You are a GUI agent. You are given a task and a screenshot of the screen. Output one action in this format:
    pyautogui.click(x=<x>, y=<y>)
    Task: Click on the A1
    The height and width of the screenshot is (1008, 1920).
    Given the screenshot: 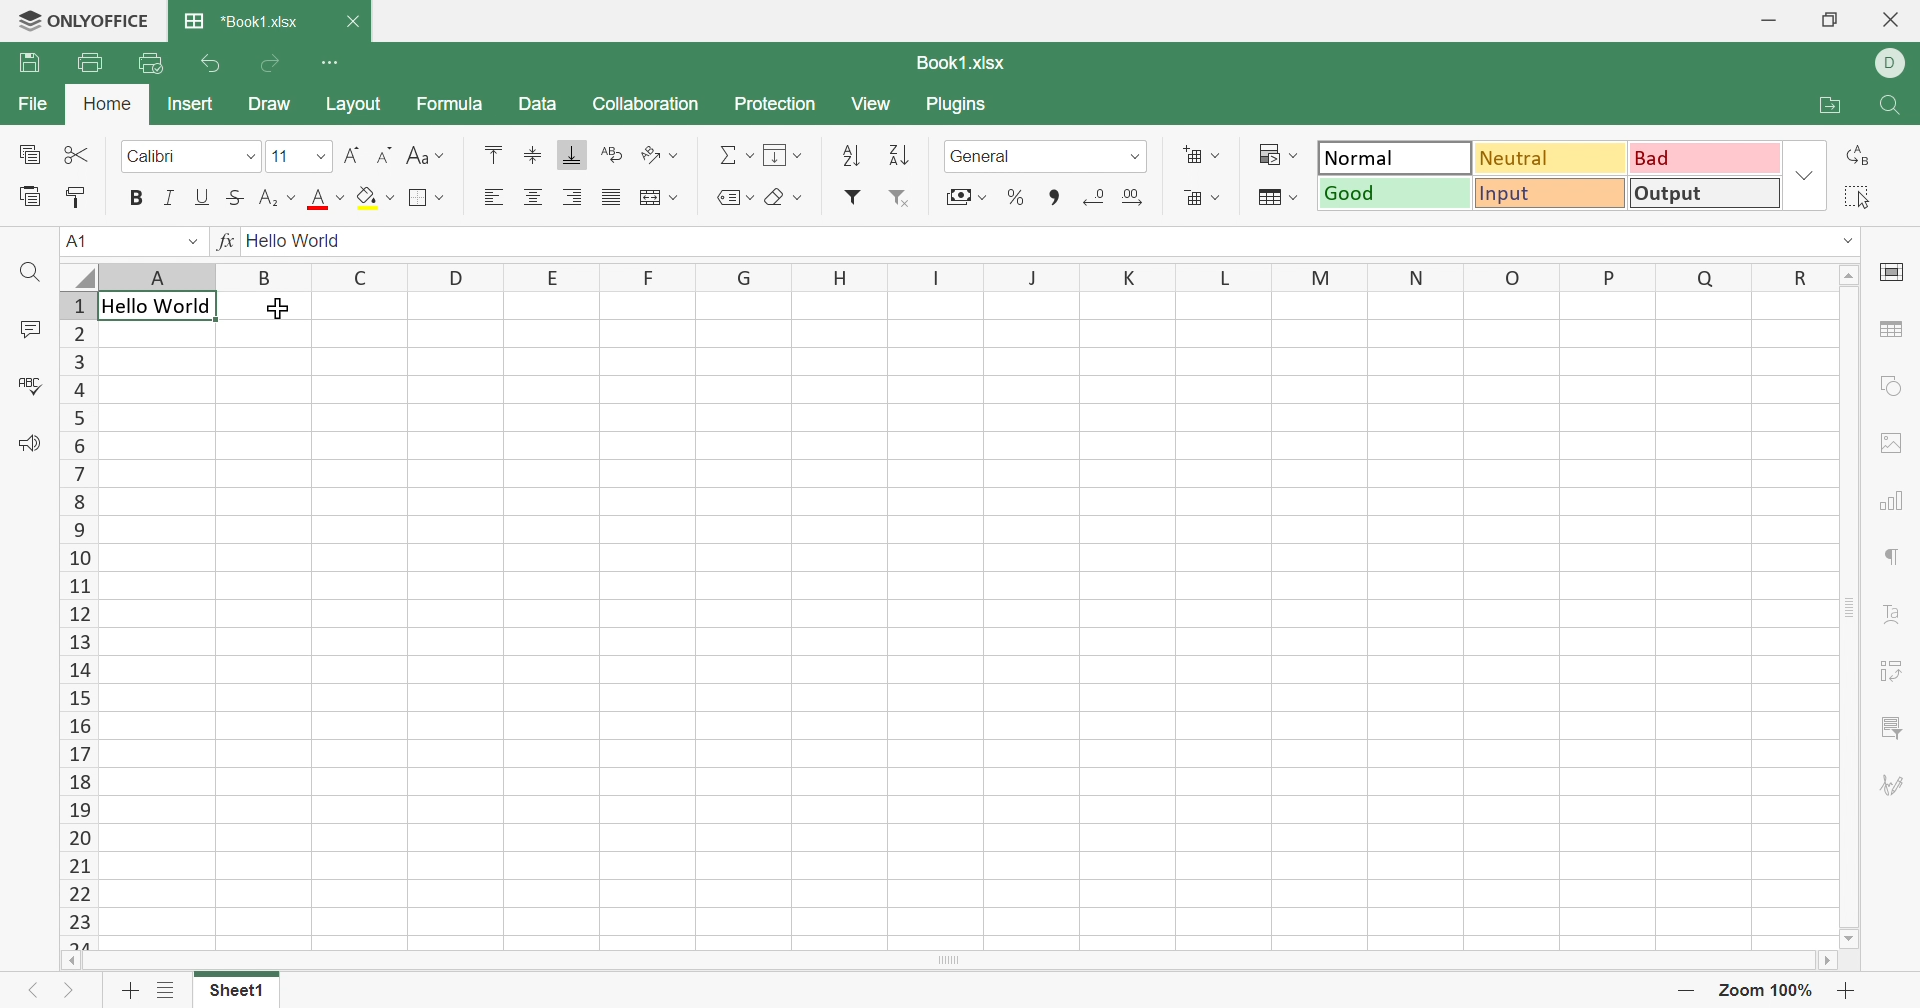 What is the action you would take?
    pyautogui.click(x=85, y=240)
    